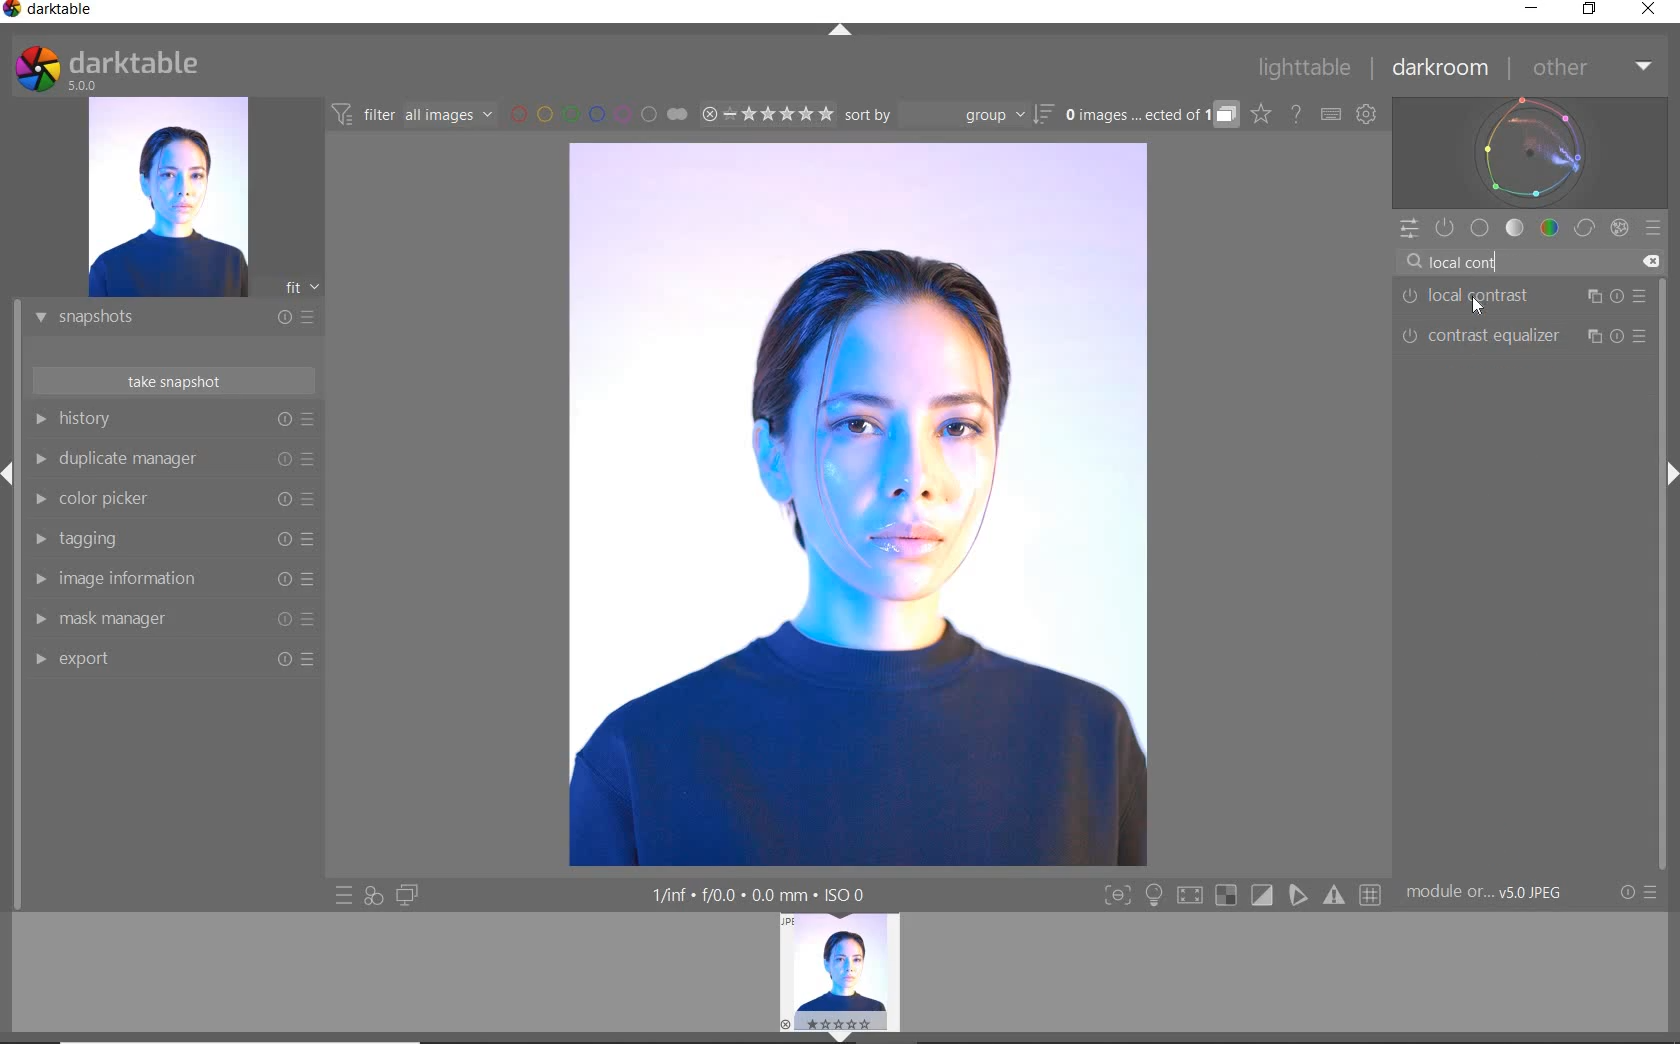 Image resolution: width=1680 pixels, height=1044 pixels. What do you see at coordinates (1653, 227) in the screenshot?
I see `PRESETS` at bounding box center [1653, 227].